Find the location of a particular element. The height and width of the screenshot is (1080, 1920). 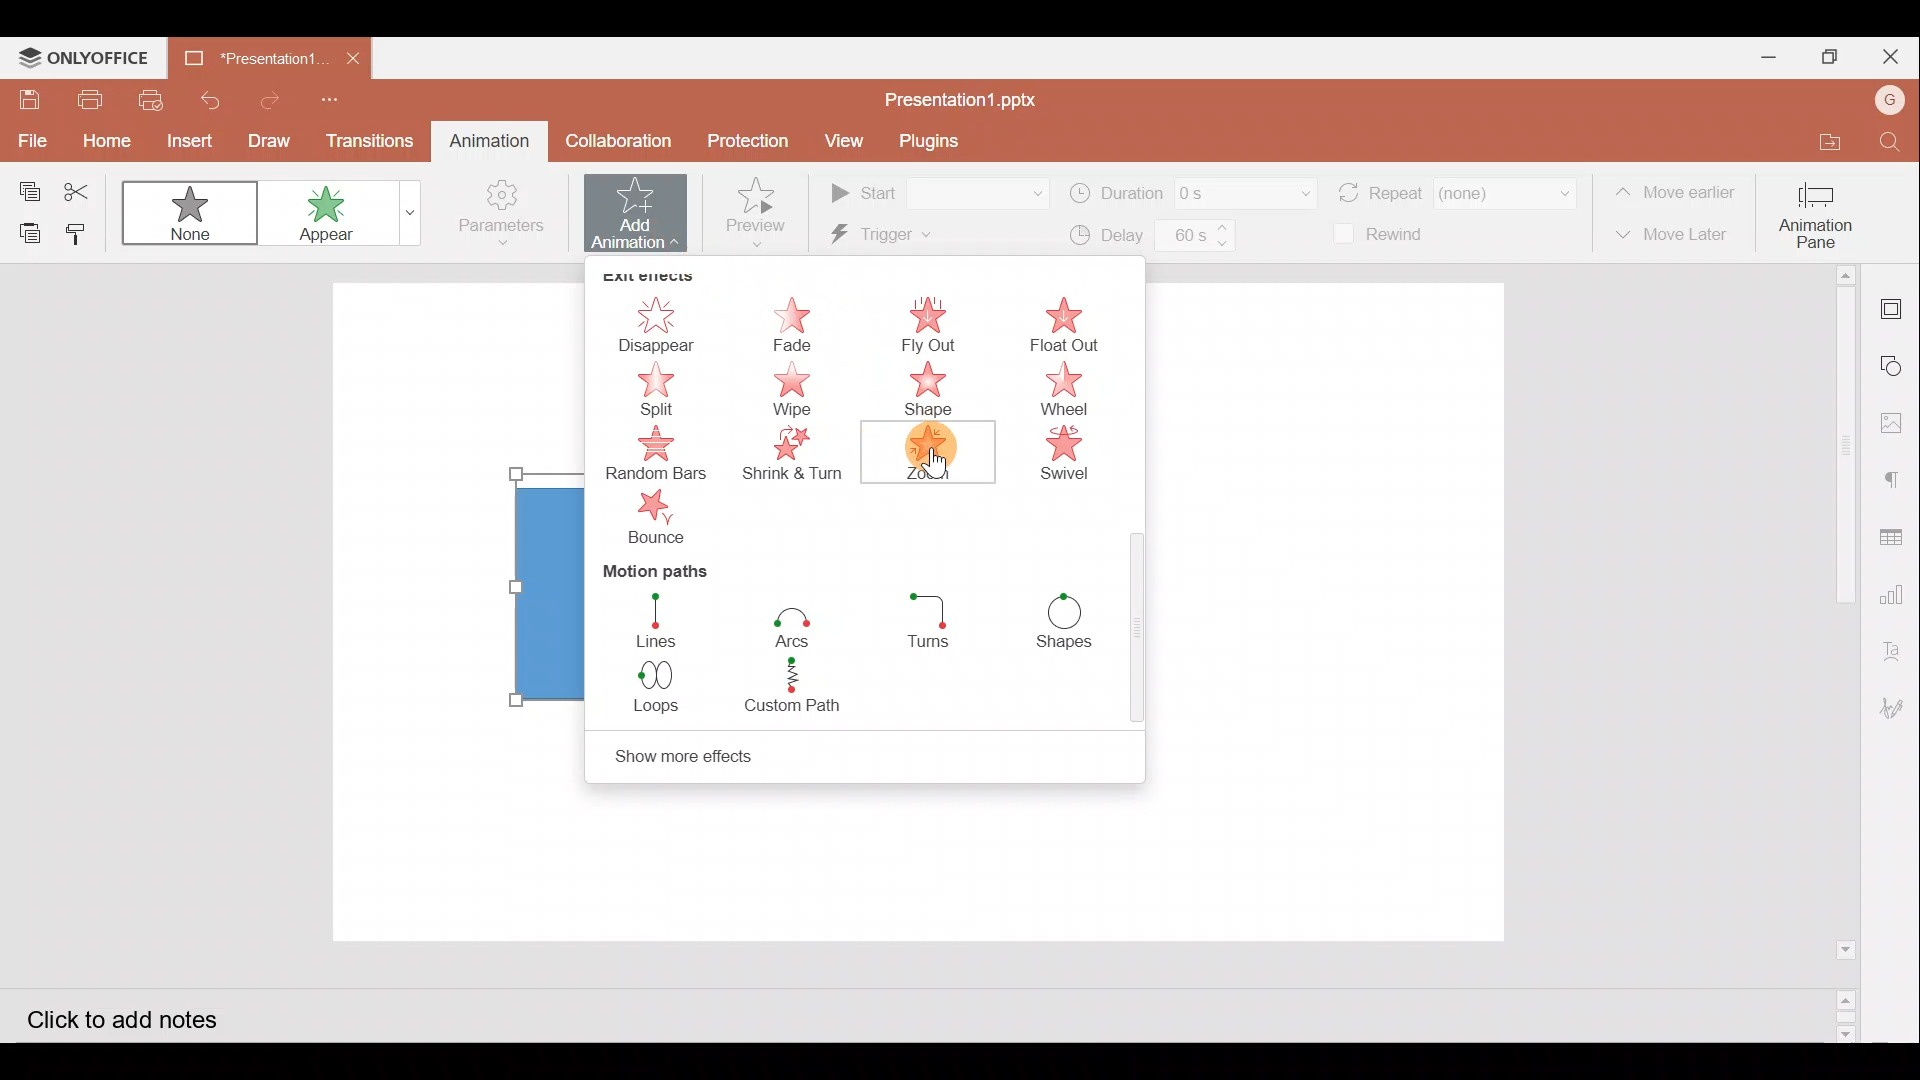

Move earlier is located at coordinates (1679, 193).